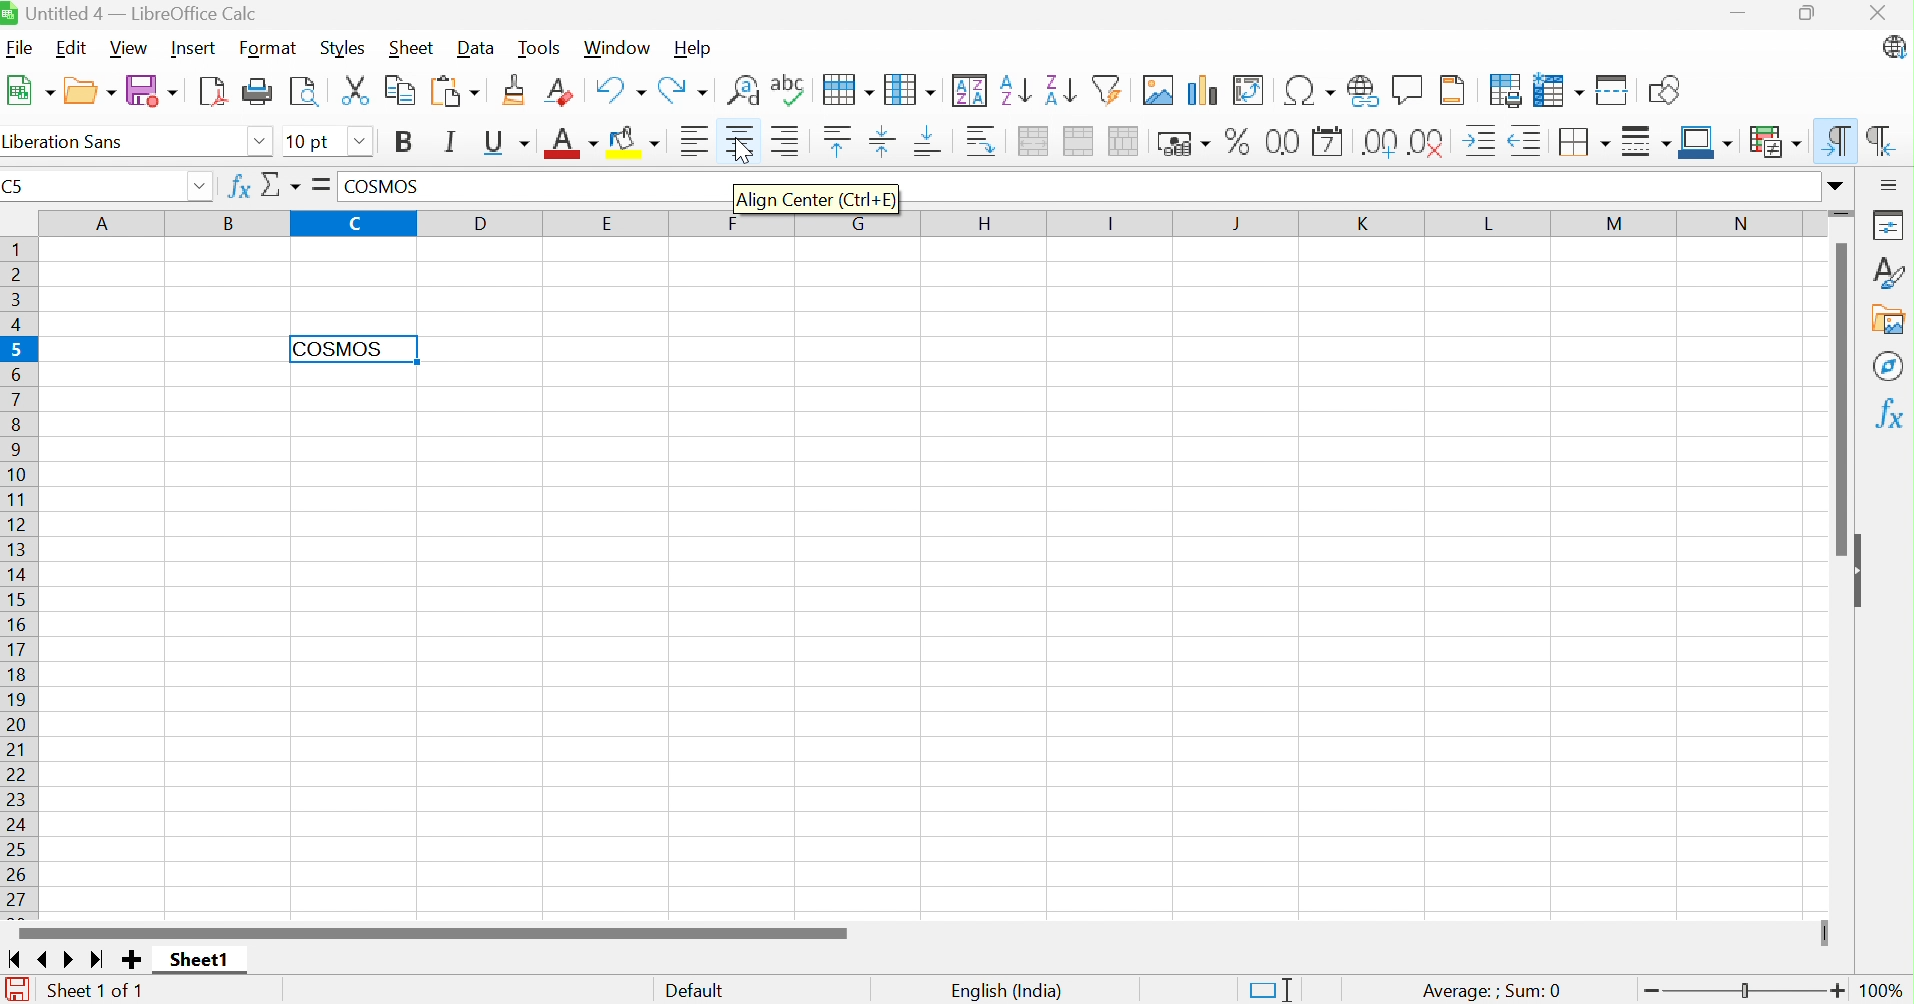  I want to click on Decrease Indent, so click(1527, 143).